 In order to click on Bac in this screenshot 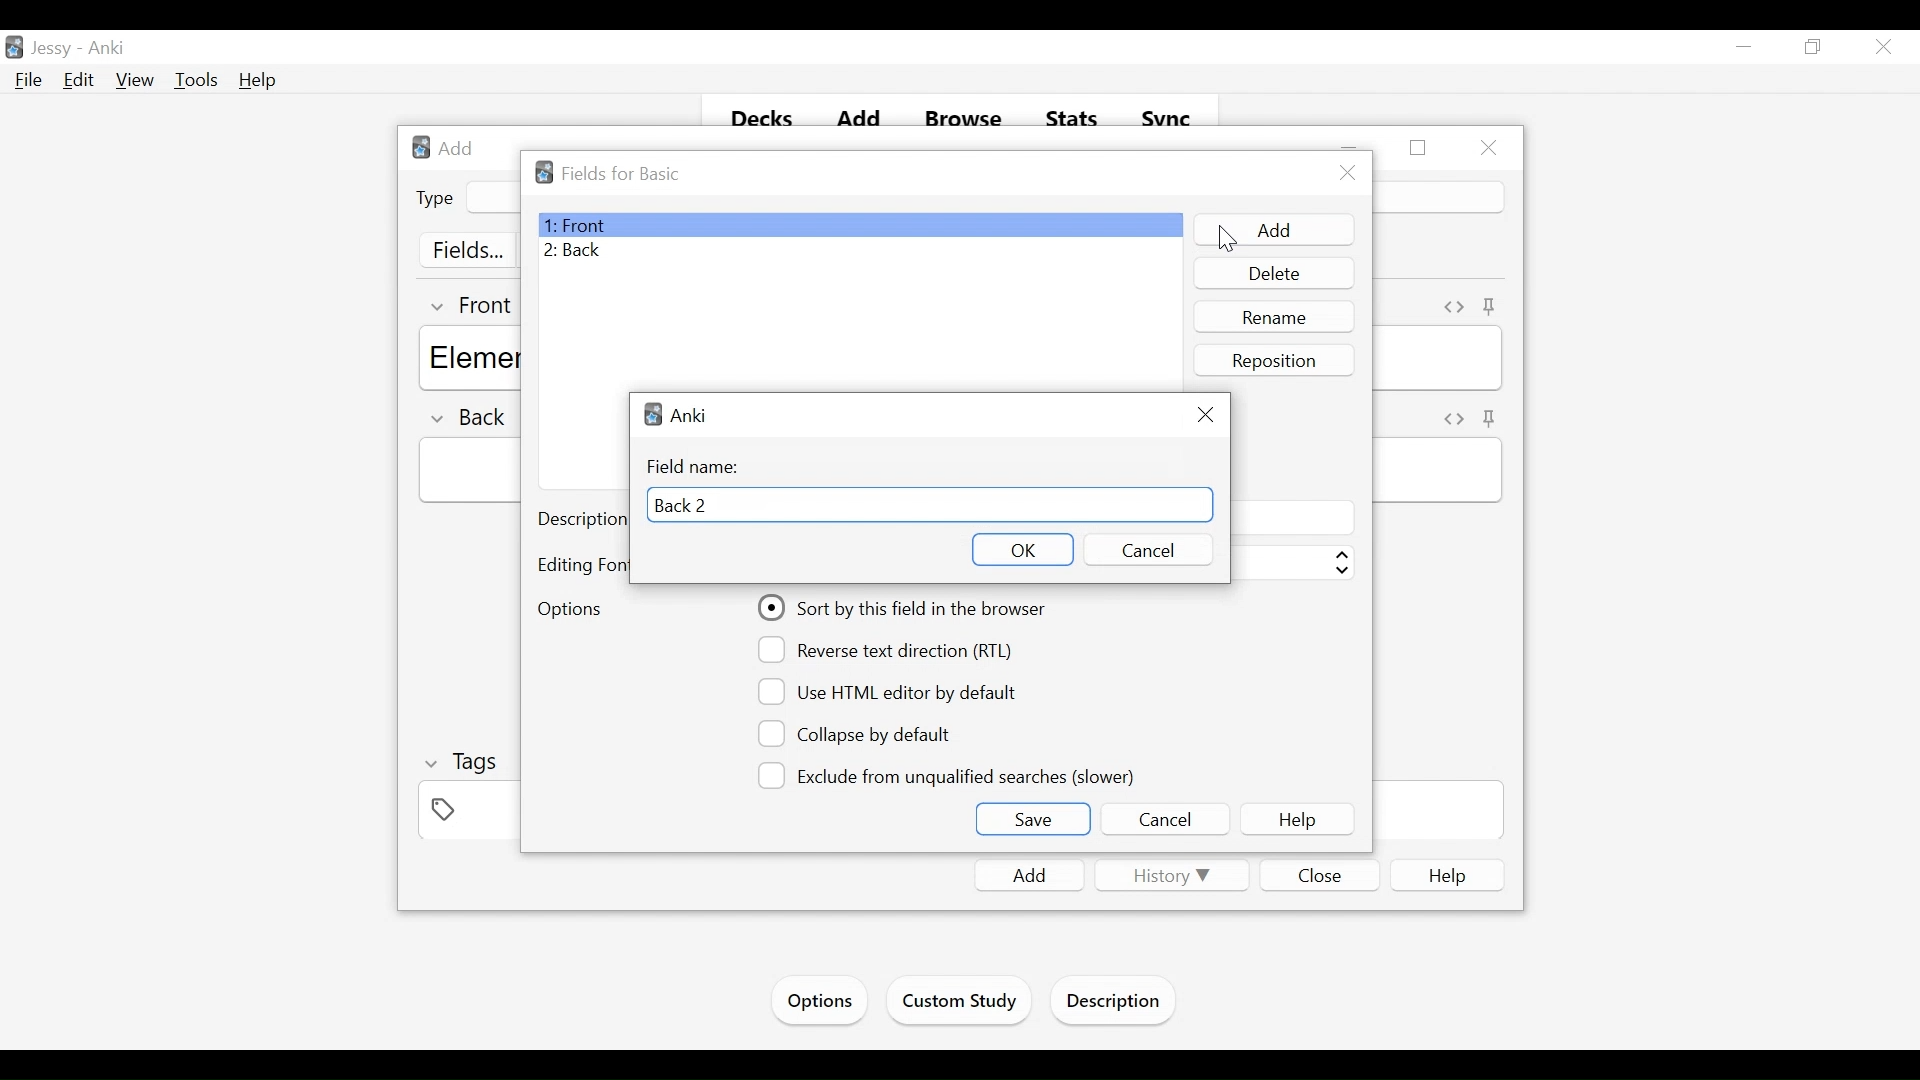, I will do `click(860, 251)`.